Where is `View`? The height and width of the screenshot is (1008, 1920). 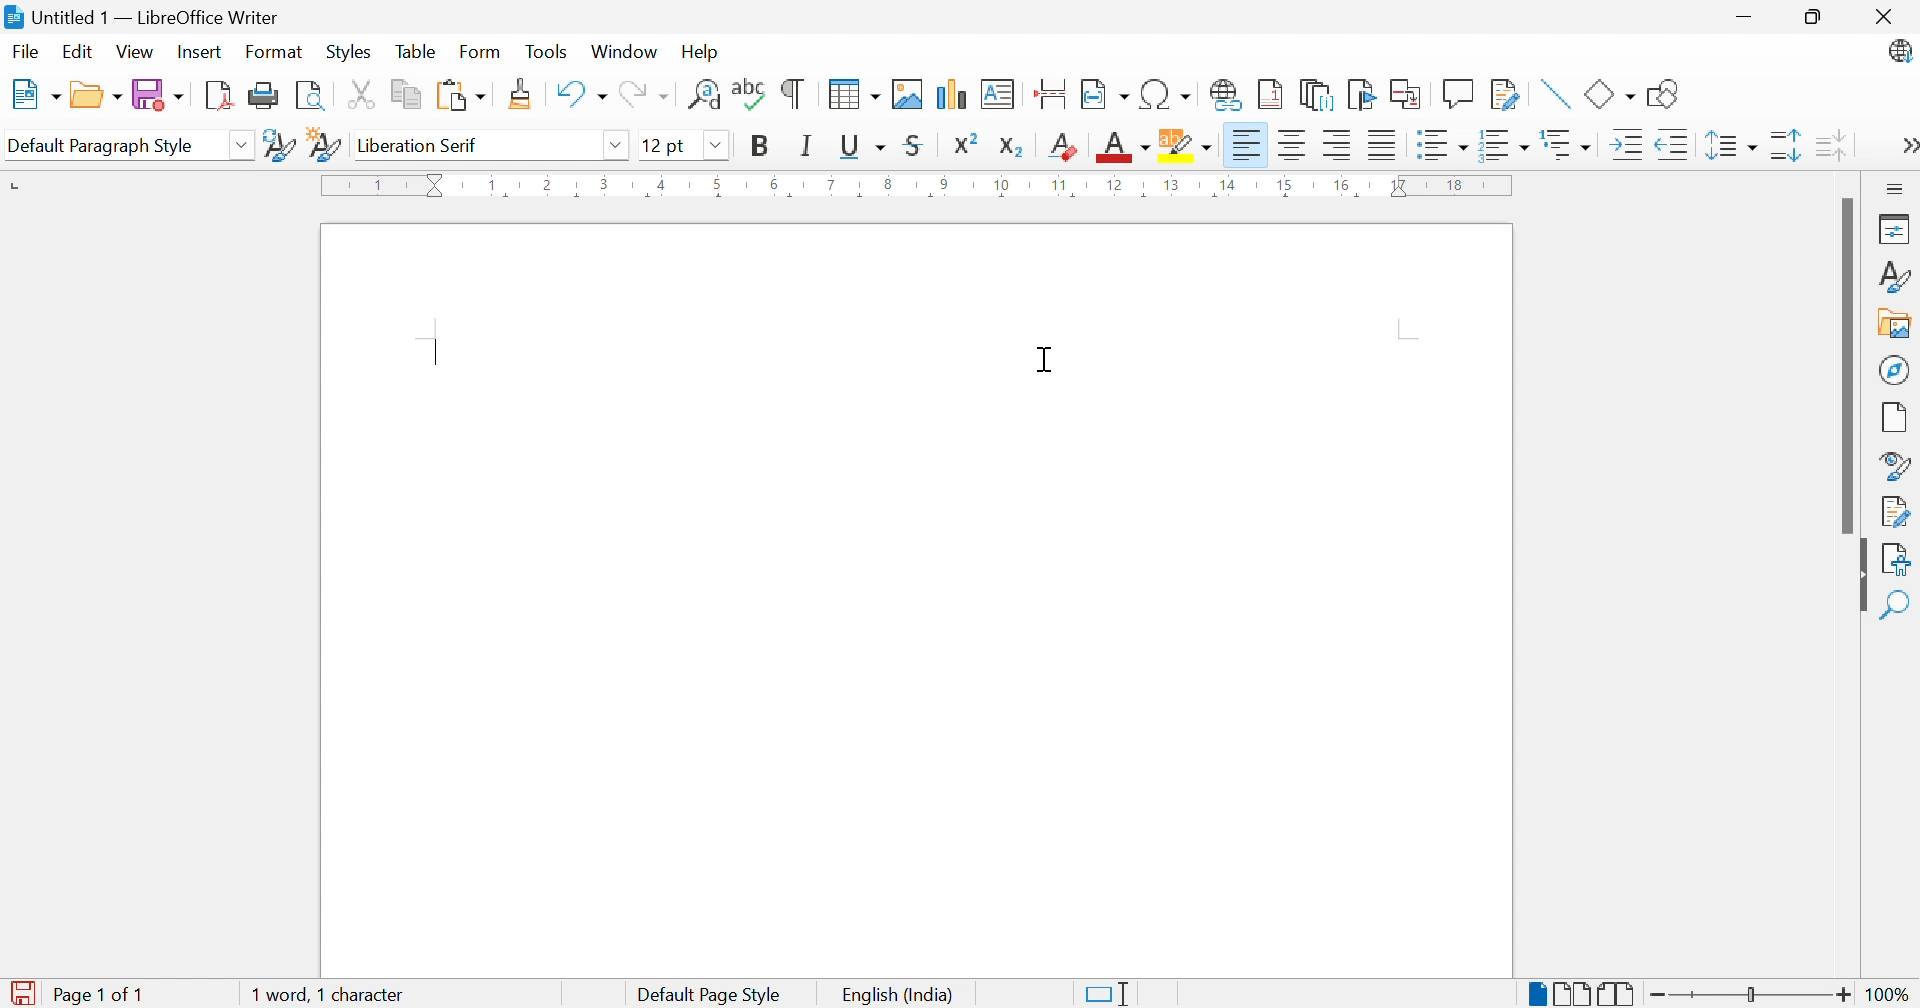
View is located at coordinates (136, 50).